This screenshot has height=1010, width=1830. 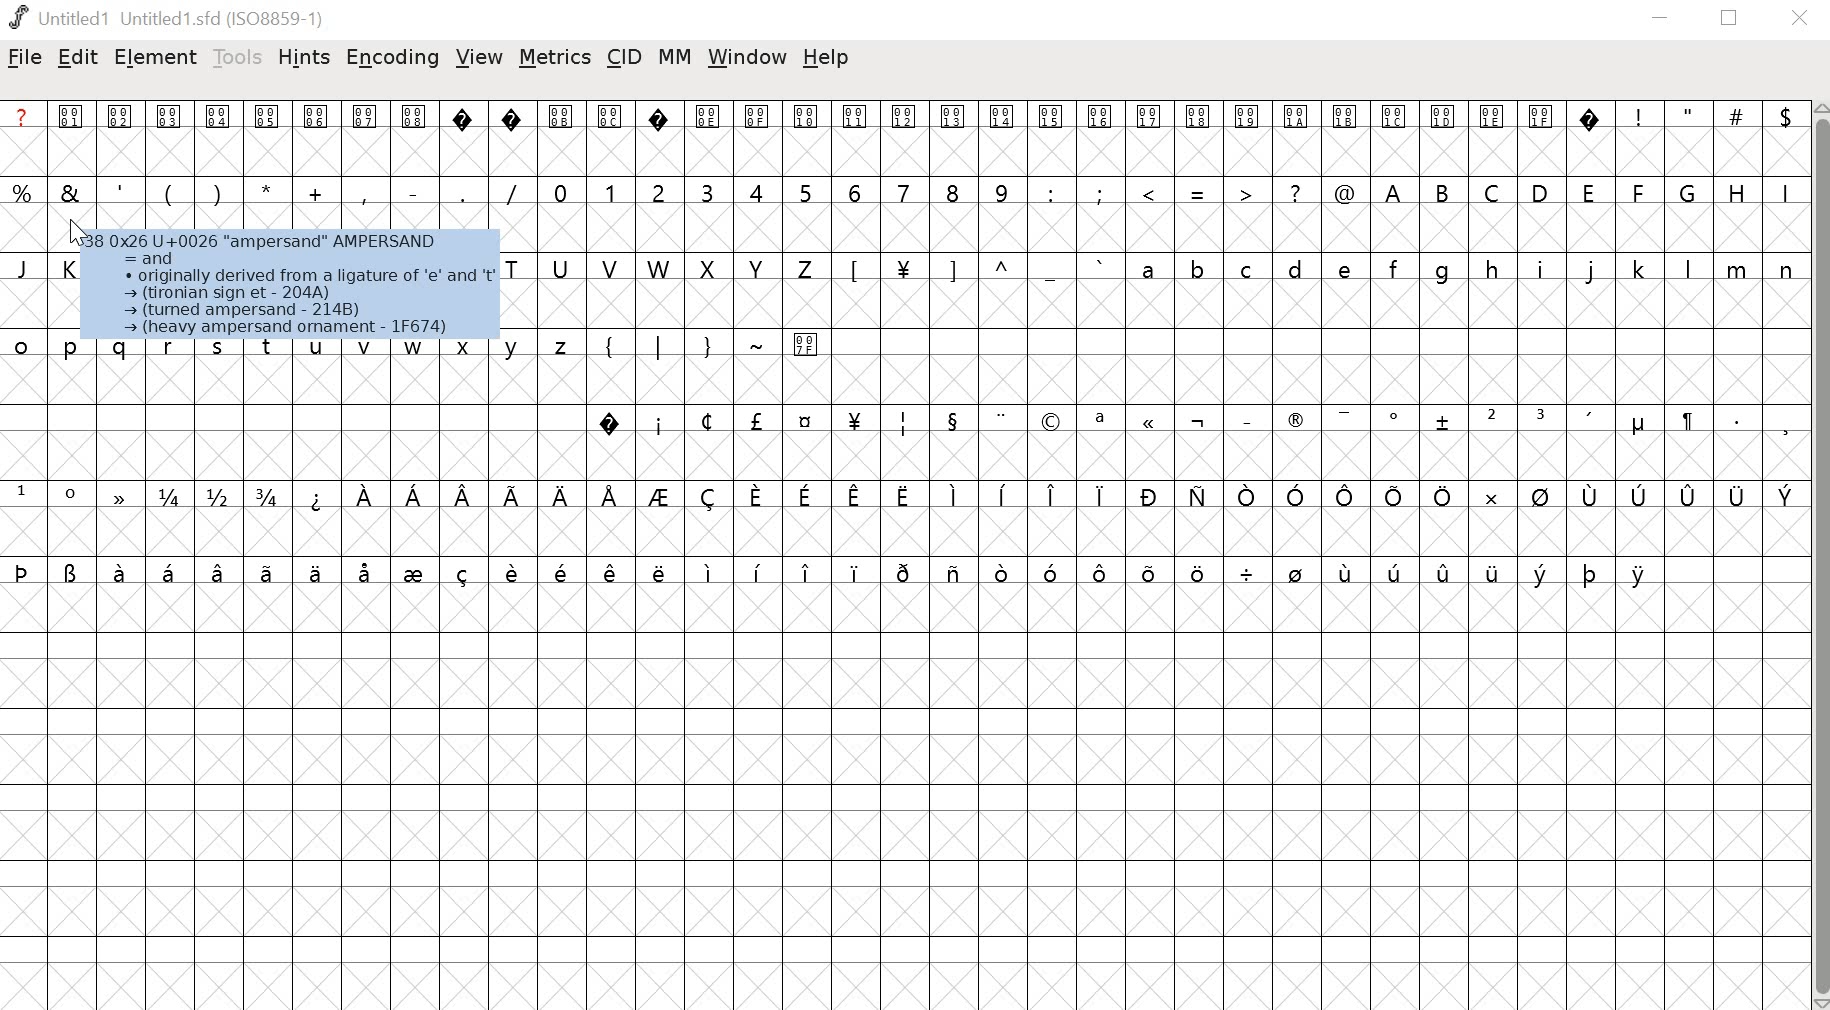 I want to click on U, so click(x=562, y=267).